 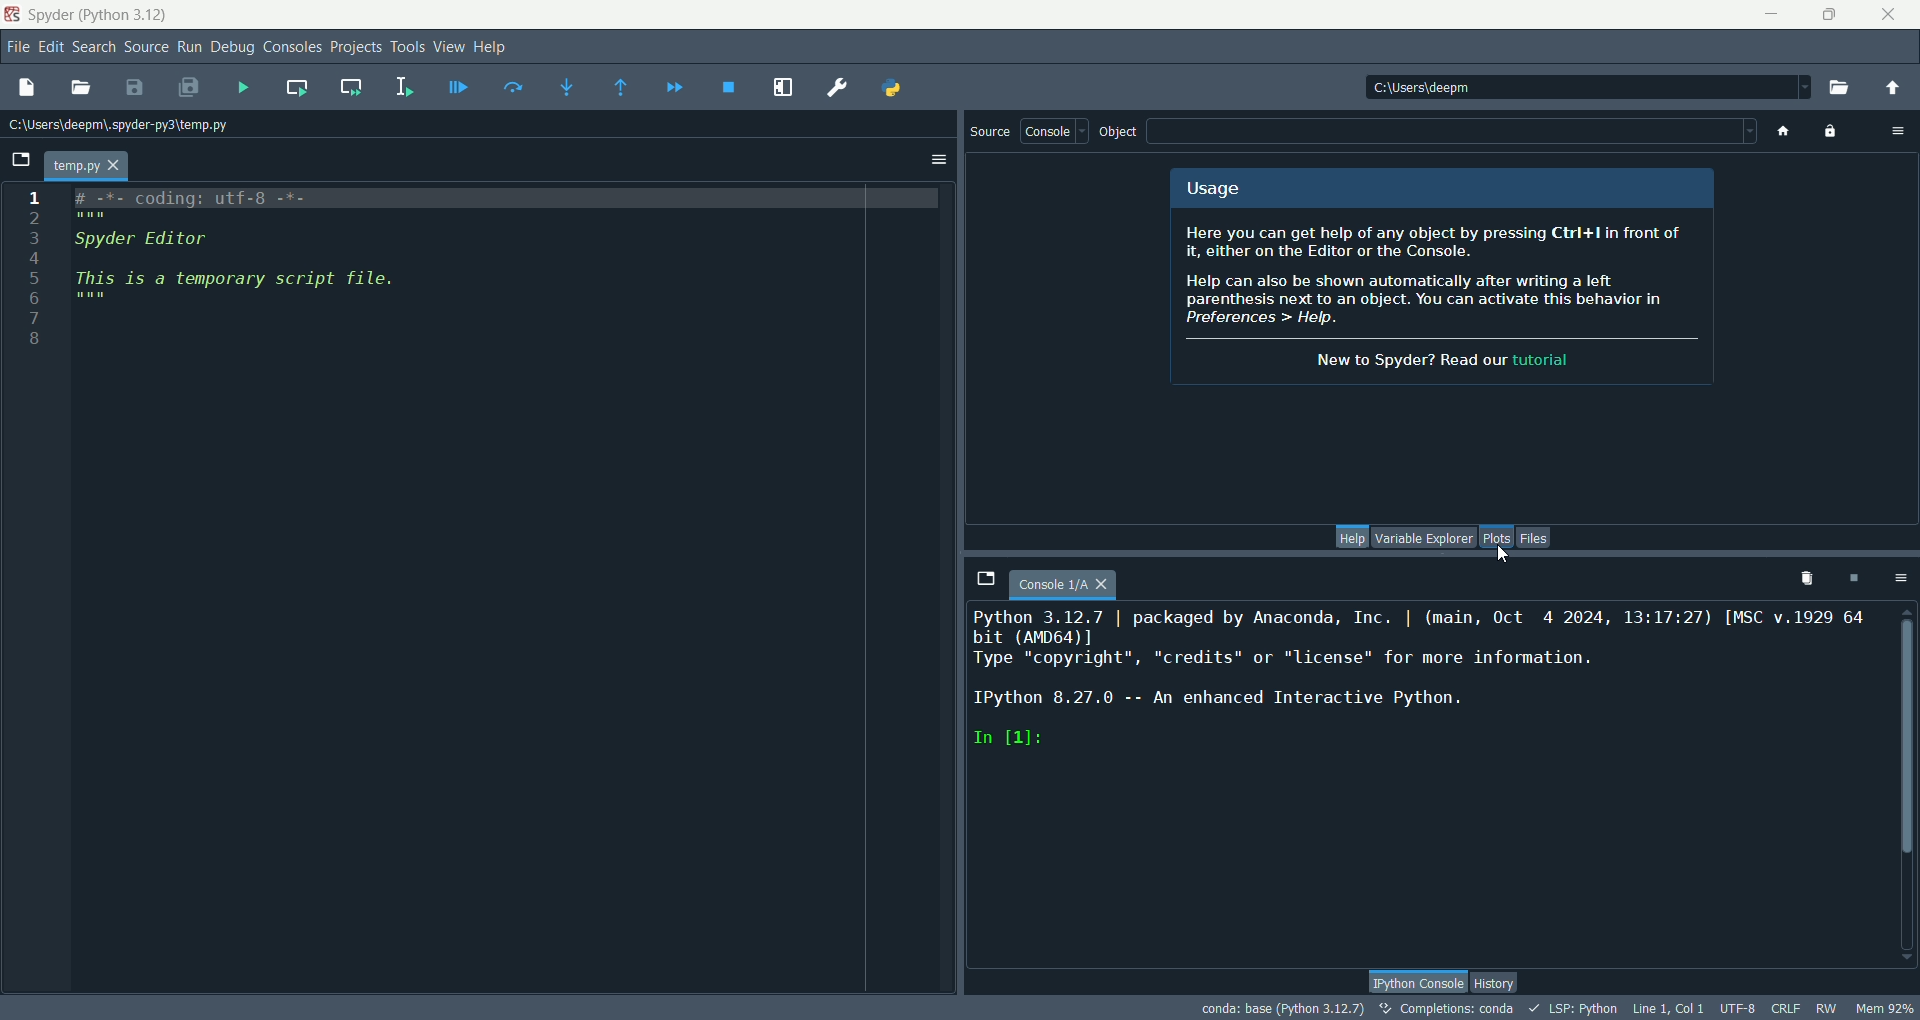 I want to click on consoles, so click(x=294, y=48).